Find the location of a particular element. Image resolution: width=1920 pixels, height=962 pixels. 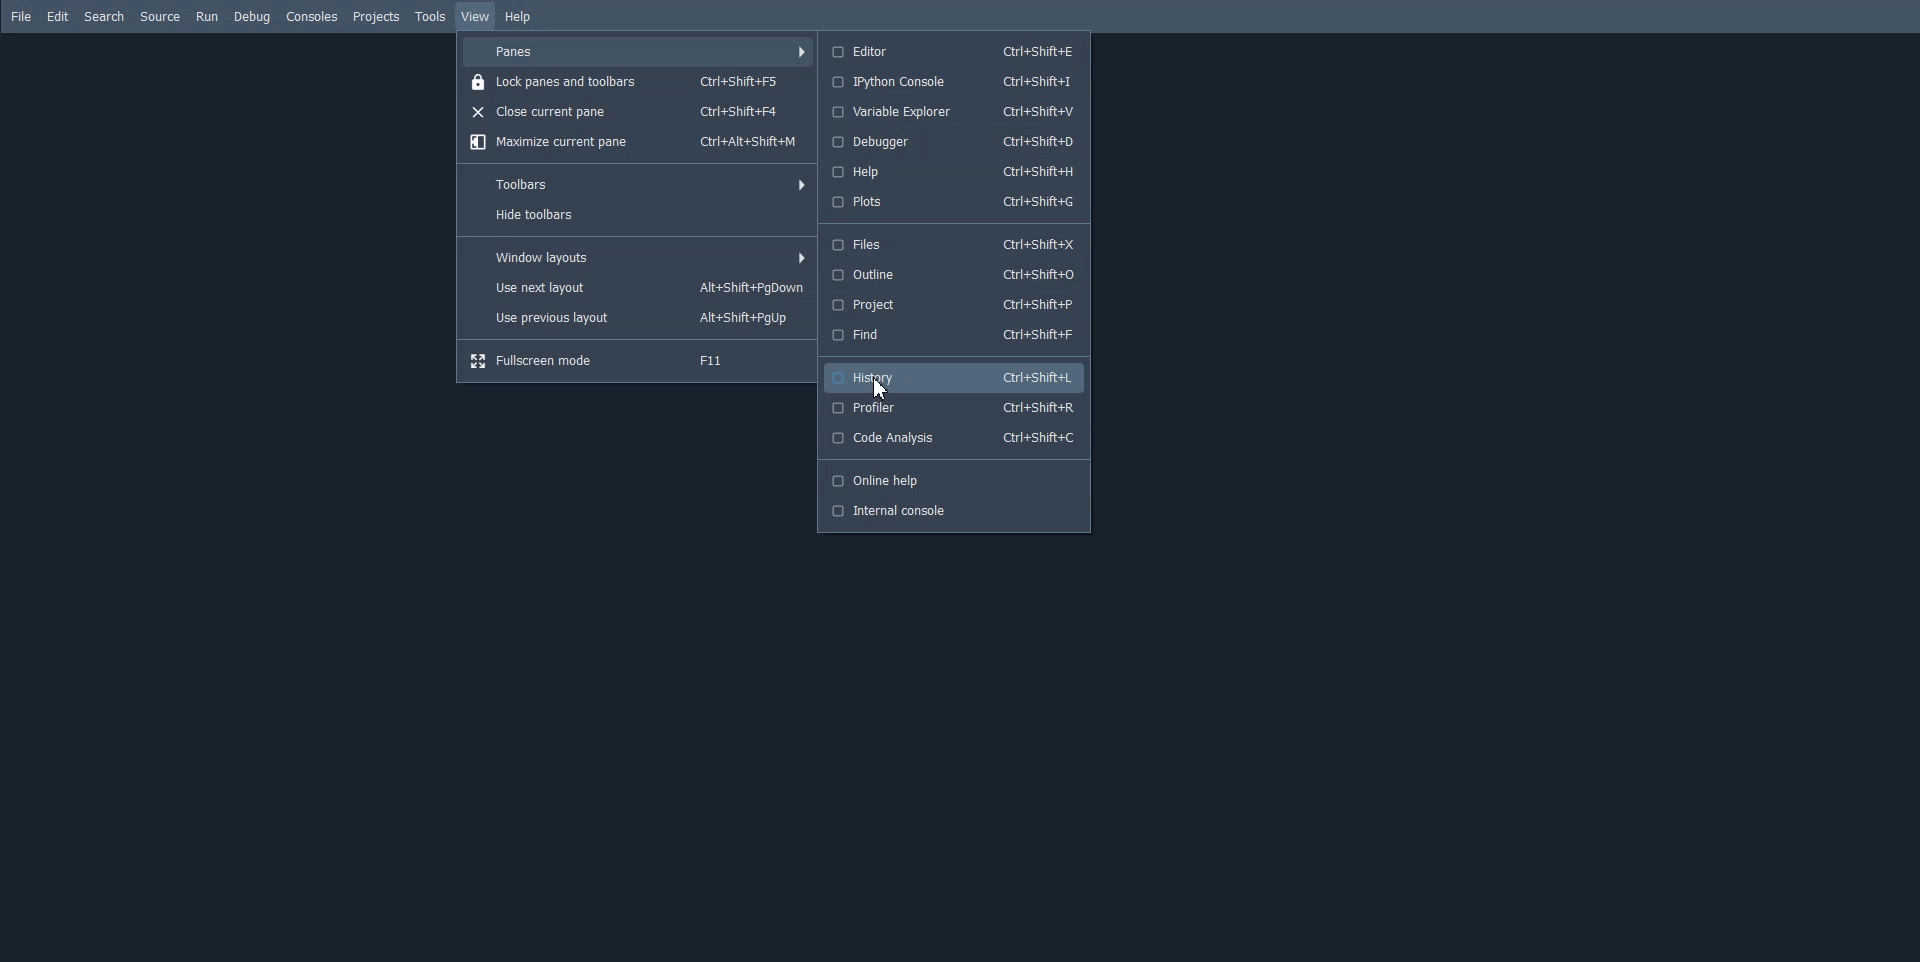

Debugger is located at coordinates (952, 142).